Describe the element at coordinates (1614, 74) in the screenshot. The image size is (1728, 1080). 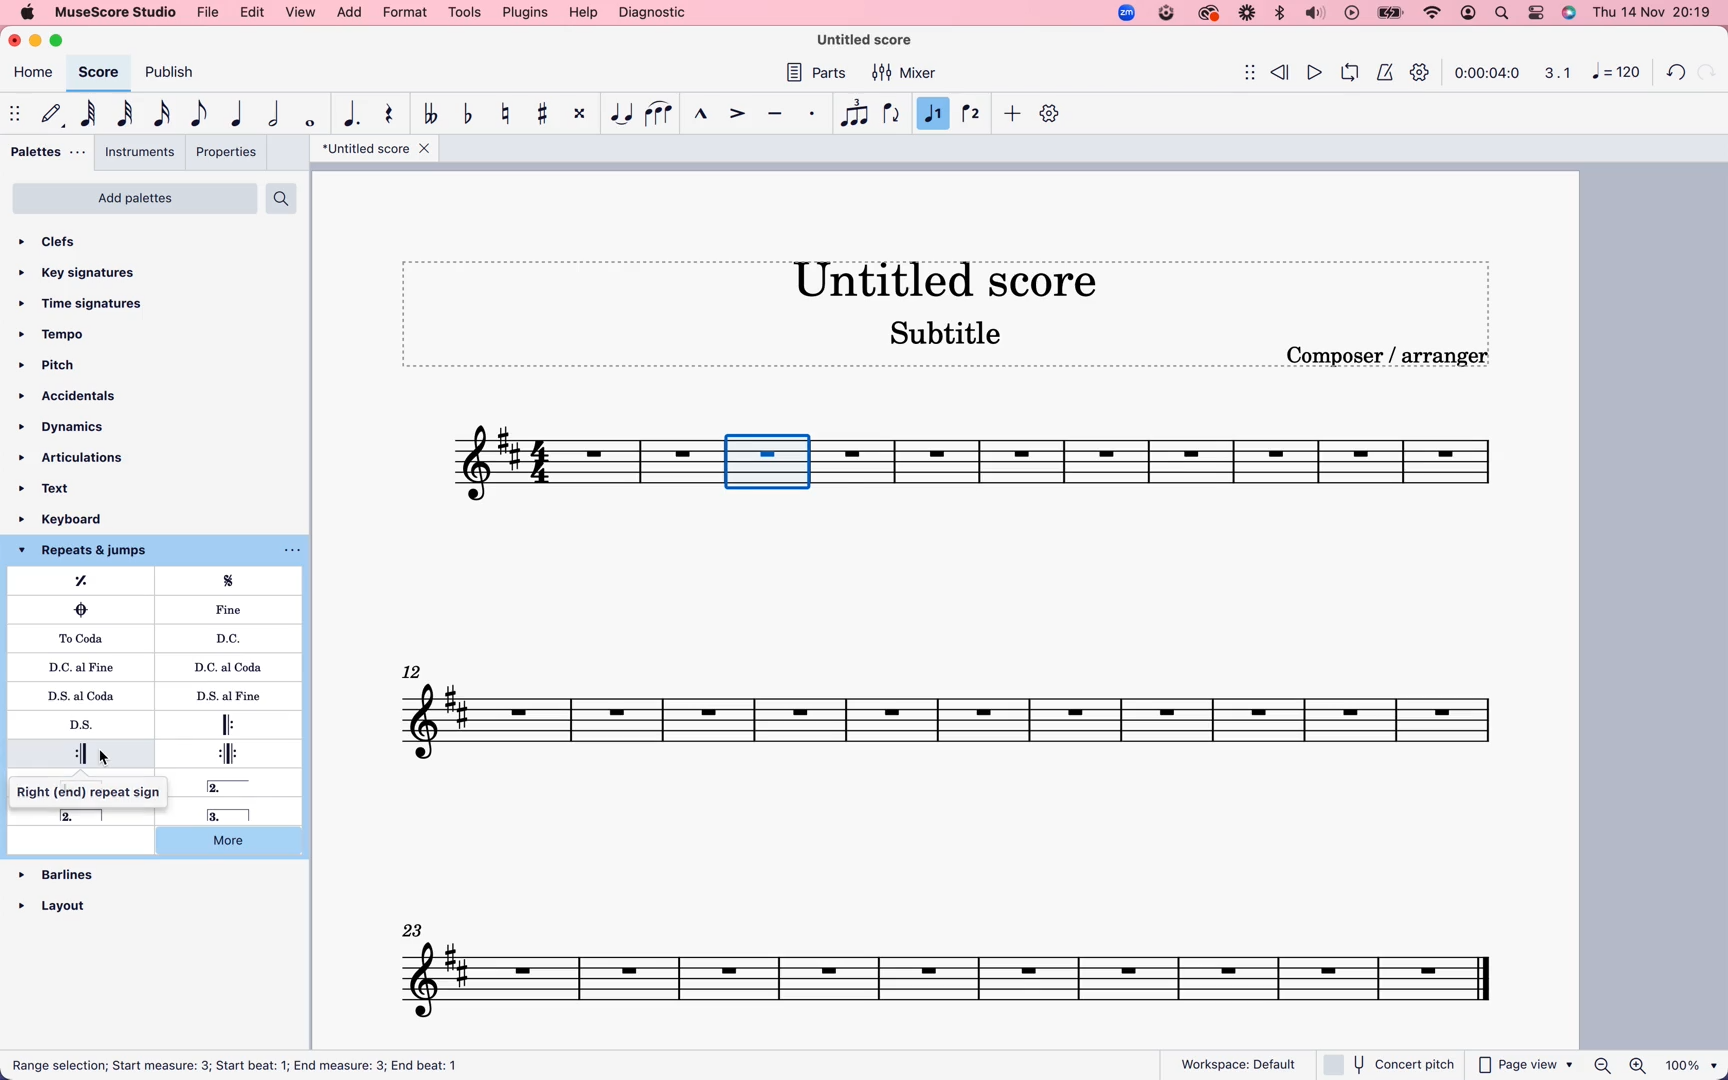
I see `number` at that location.